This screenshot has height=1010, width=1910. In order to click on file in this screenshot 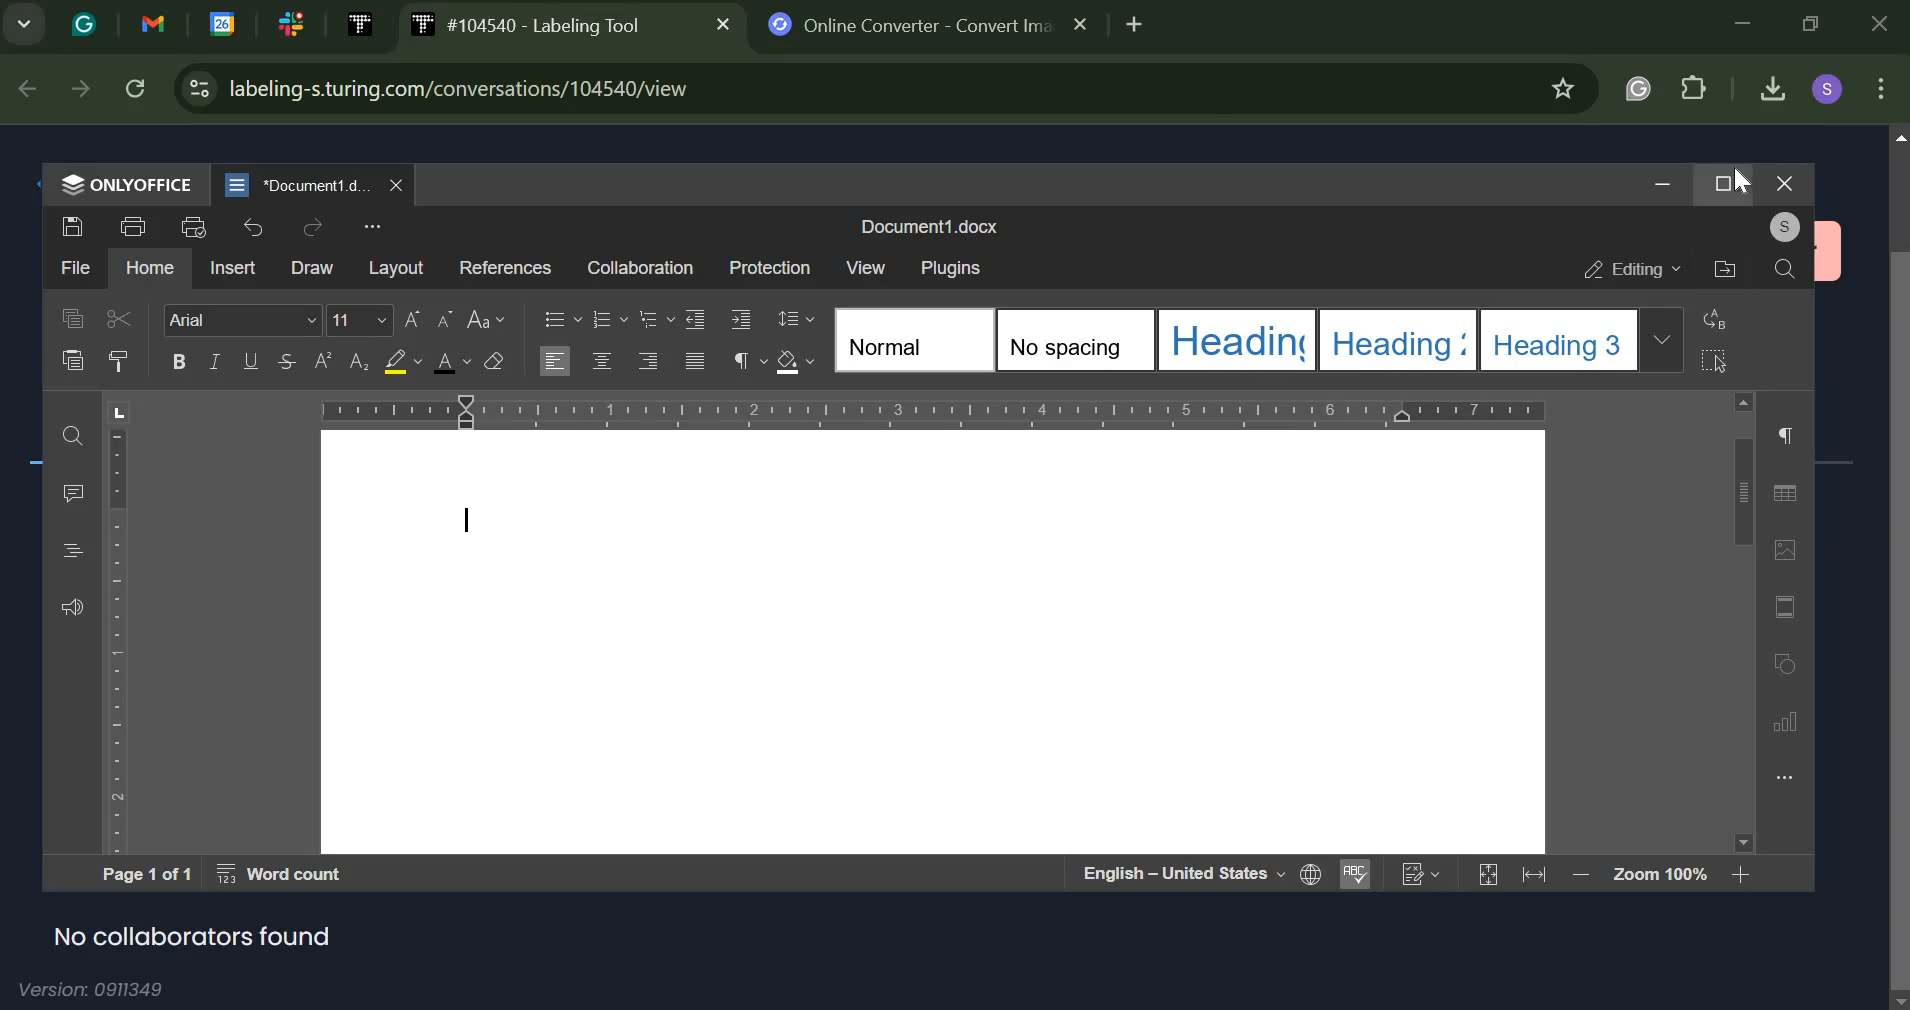, I will do `click(74, 265)`.